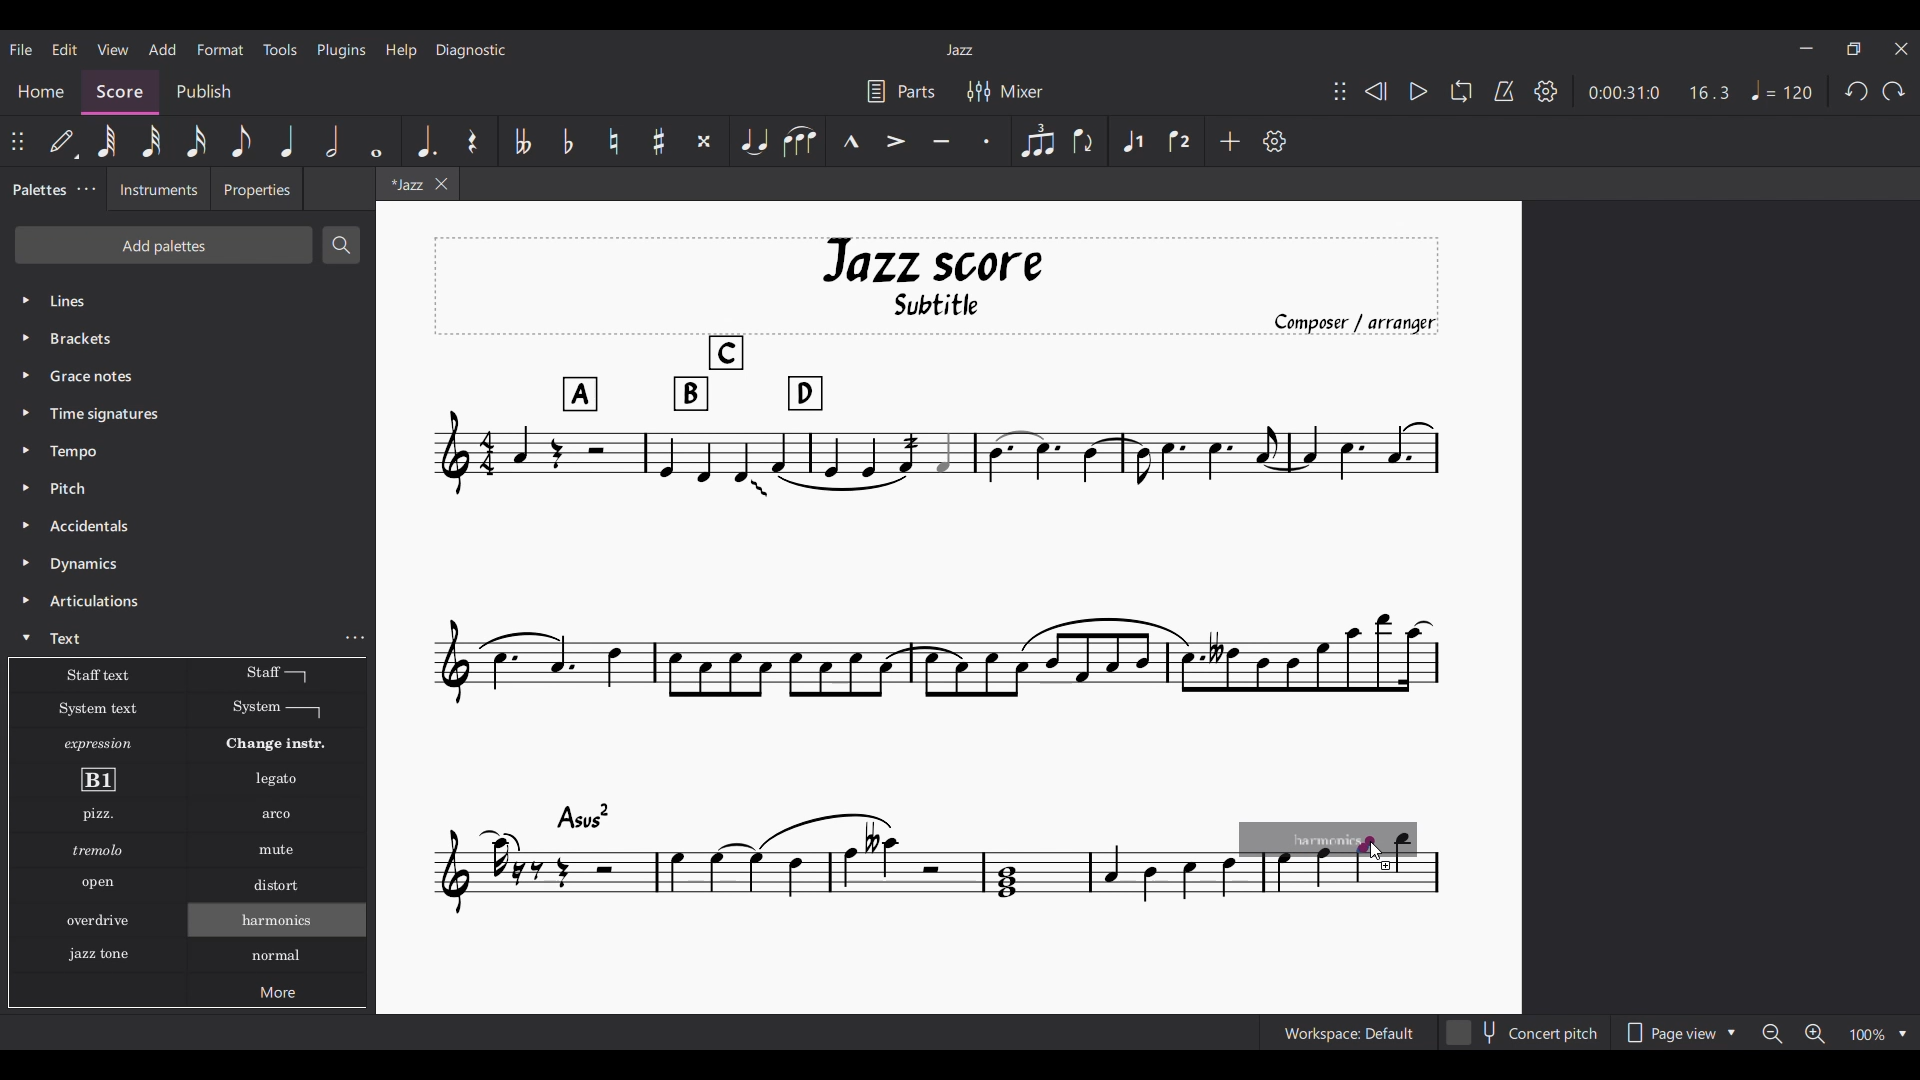  What do you see at coordinates (280, 966) in the screenshot?
I see `Harmonics` at bounding box center [280, 966].